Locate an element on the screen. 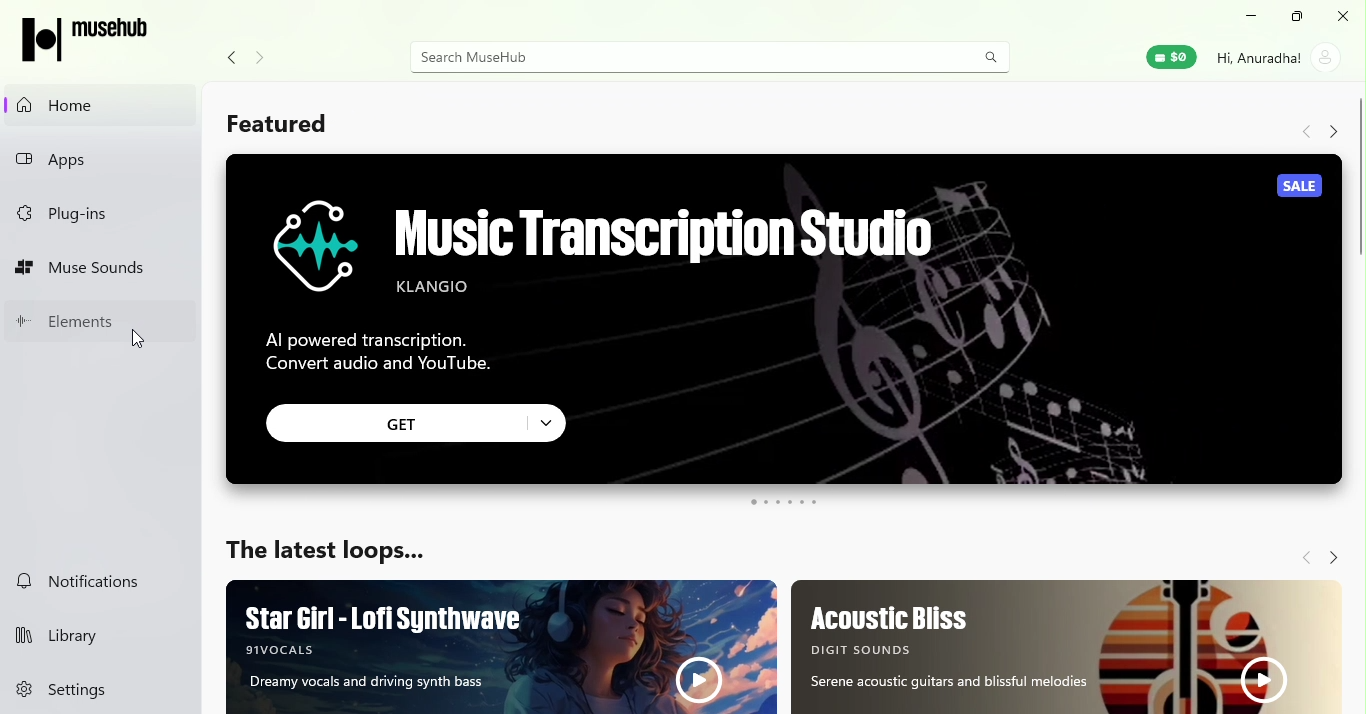 This screenshot has height=714, width=1366. Elements is located at coordinates (102, 320).